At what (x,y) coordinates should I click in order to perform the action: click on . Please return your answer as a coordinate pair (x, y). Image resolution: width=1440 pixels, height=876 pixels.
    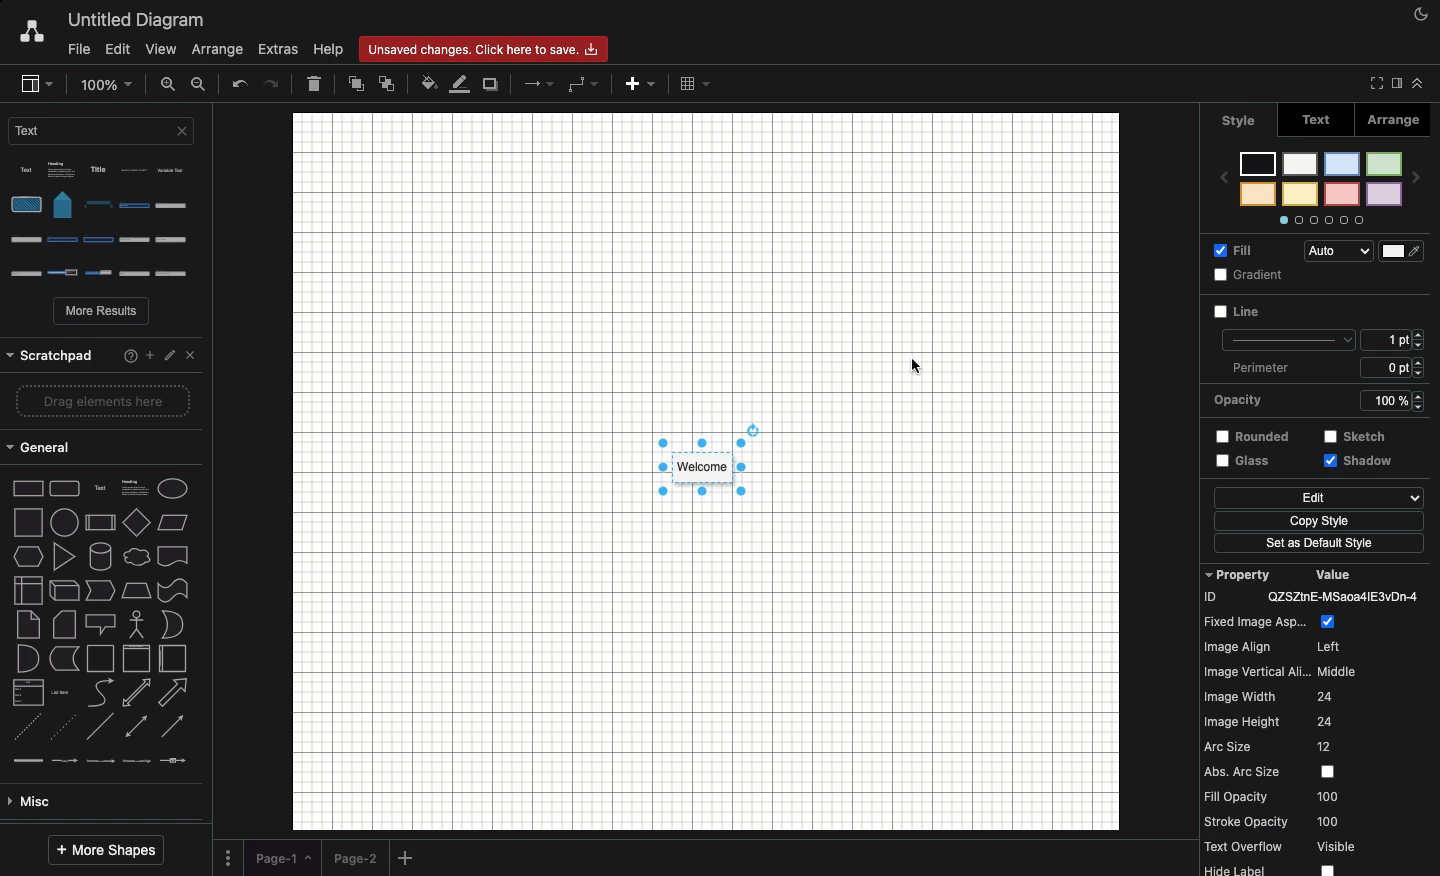
    Looking at the image, I should click on (1315, 546).